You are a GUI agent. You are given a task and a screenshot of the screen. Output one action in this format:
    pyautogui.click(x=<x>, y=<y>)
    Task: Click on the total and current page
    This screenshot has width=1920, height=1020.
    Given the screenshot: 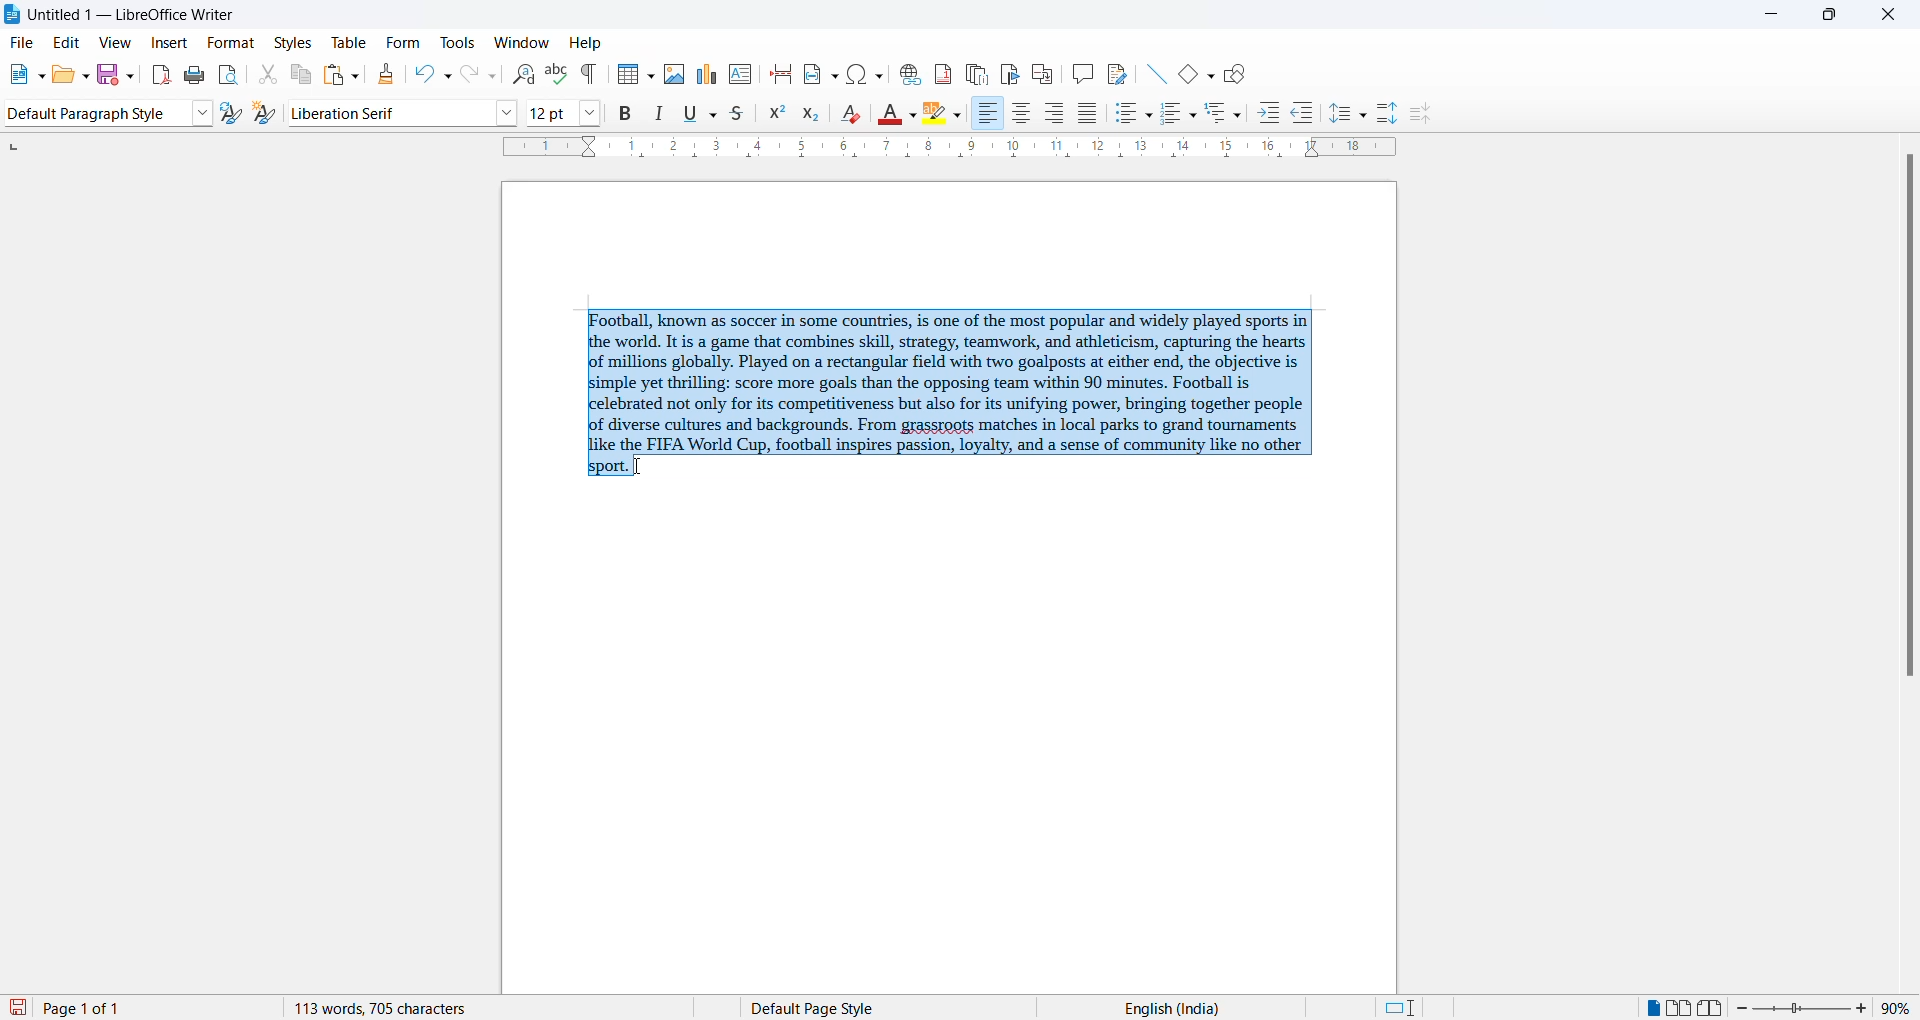 What is the action you would take?
    pyautogui.click(x=160, y=1006)
    